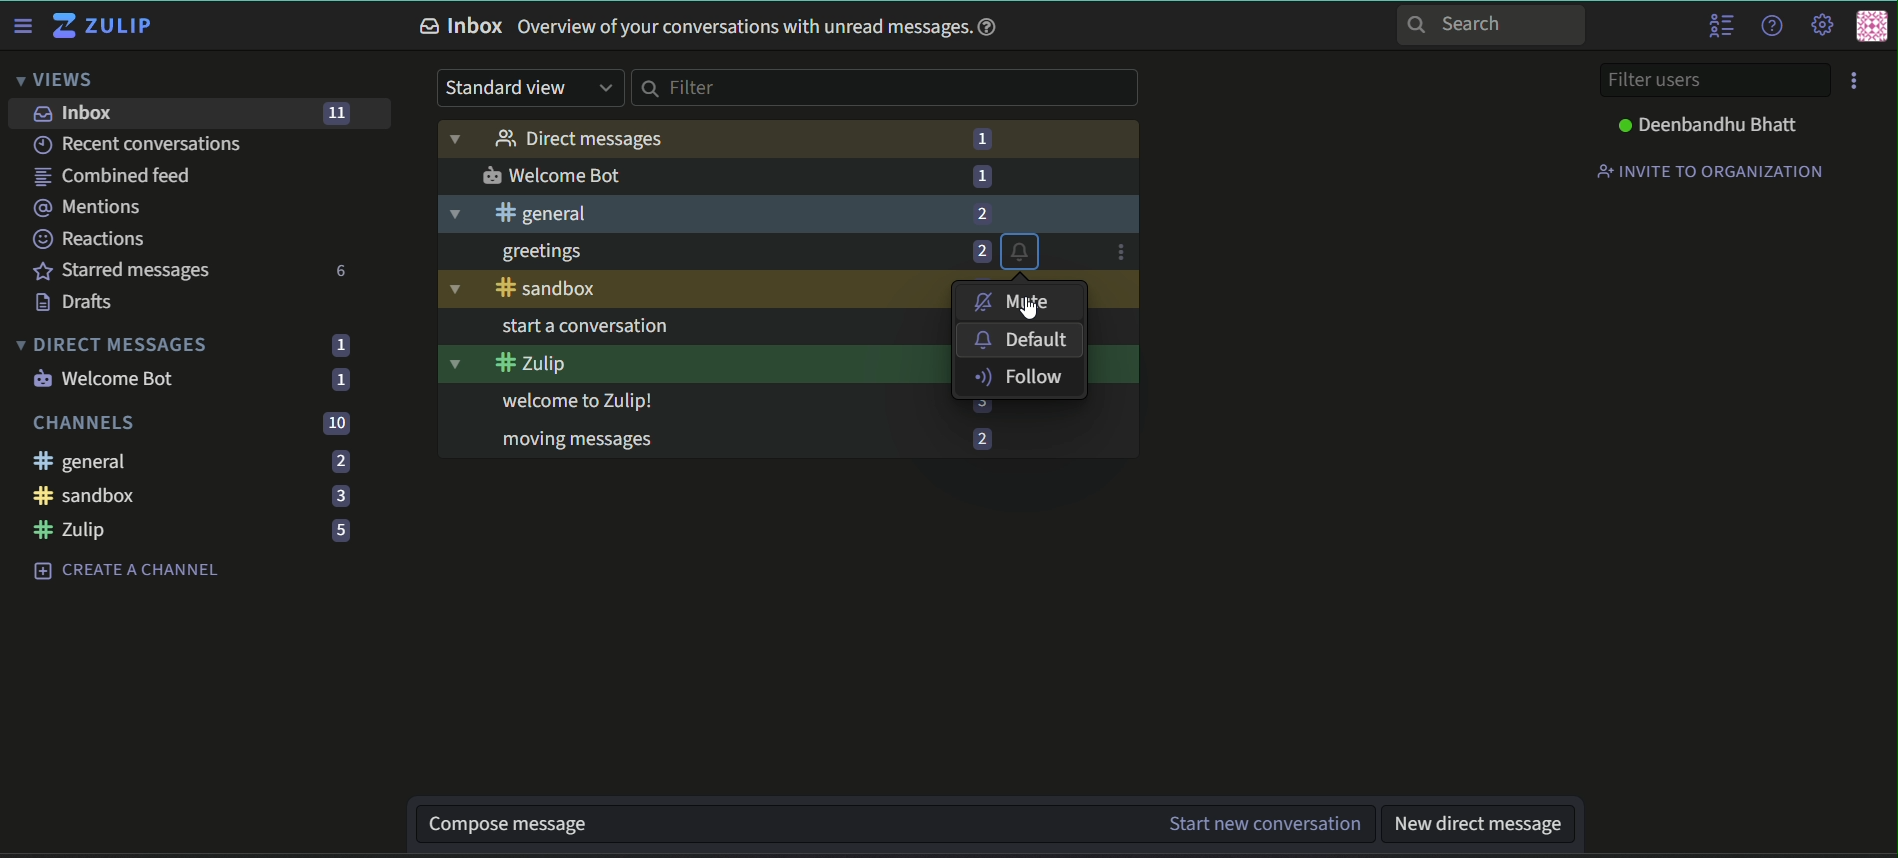 Image resolution: width=1898 pixels, height=858 pixels. I want to click on Sidebar options, so click(23, 24).